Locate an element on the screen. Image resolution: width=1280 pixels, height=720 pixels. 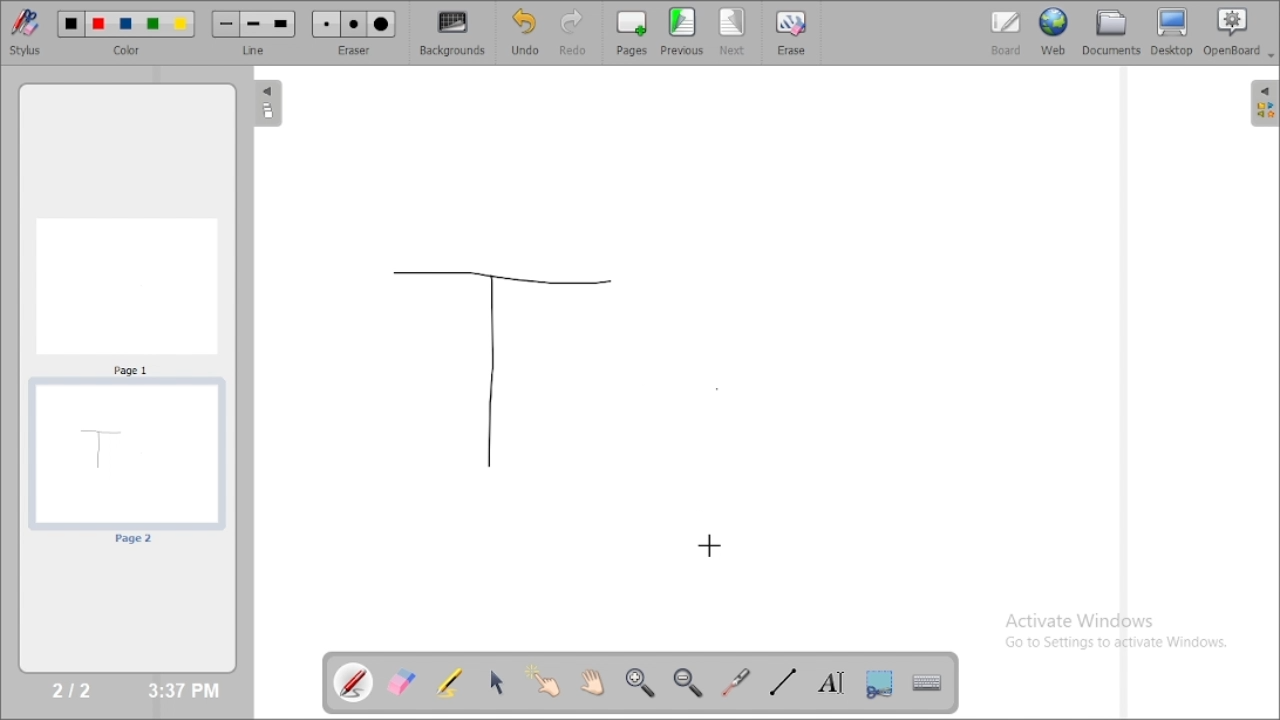
Medium eraser is located at coordinates (354, 25).